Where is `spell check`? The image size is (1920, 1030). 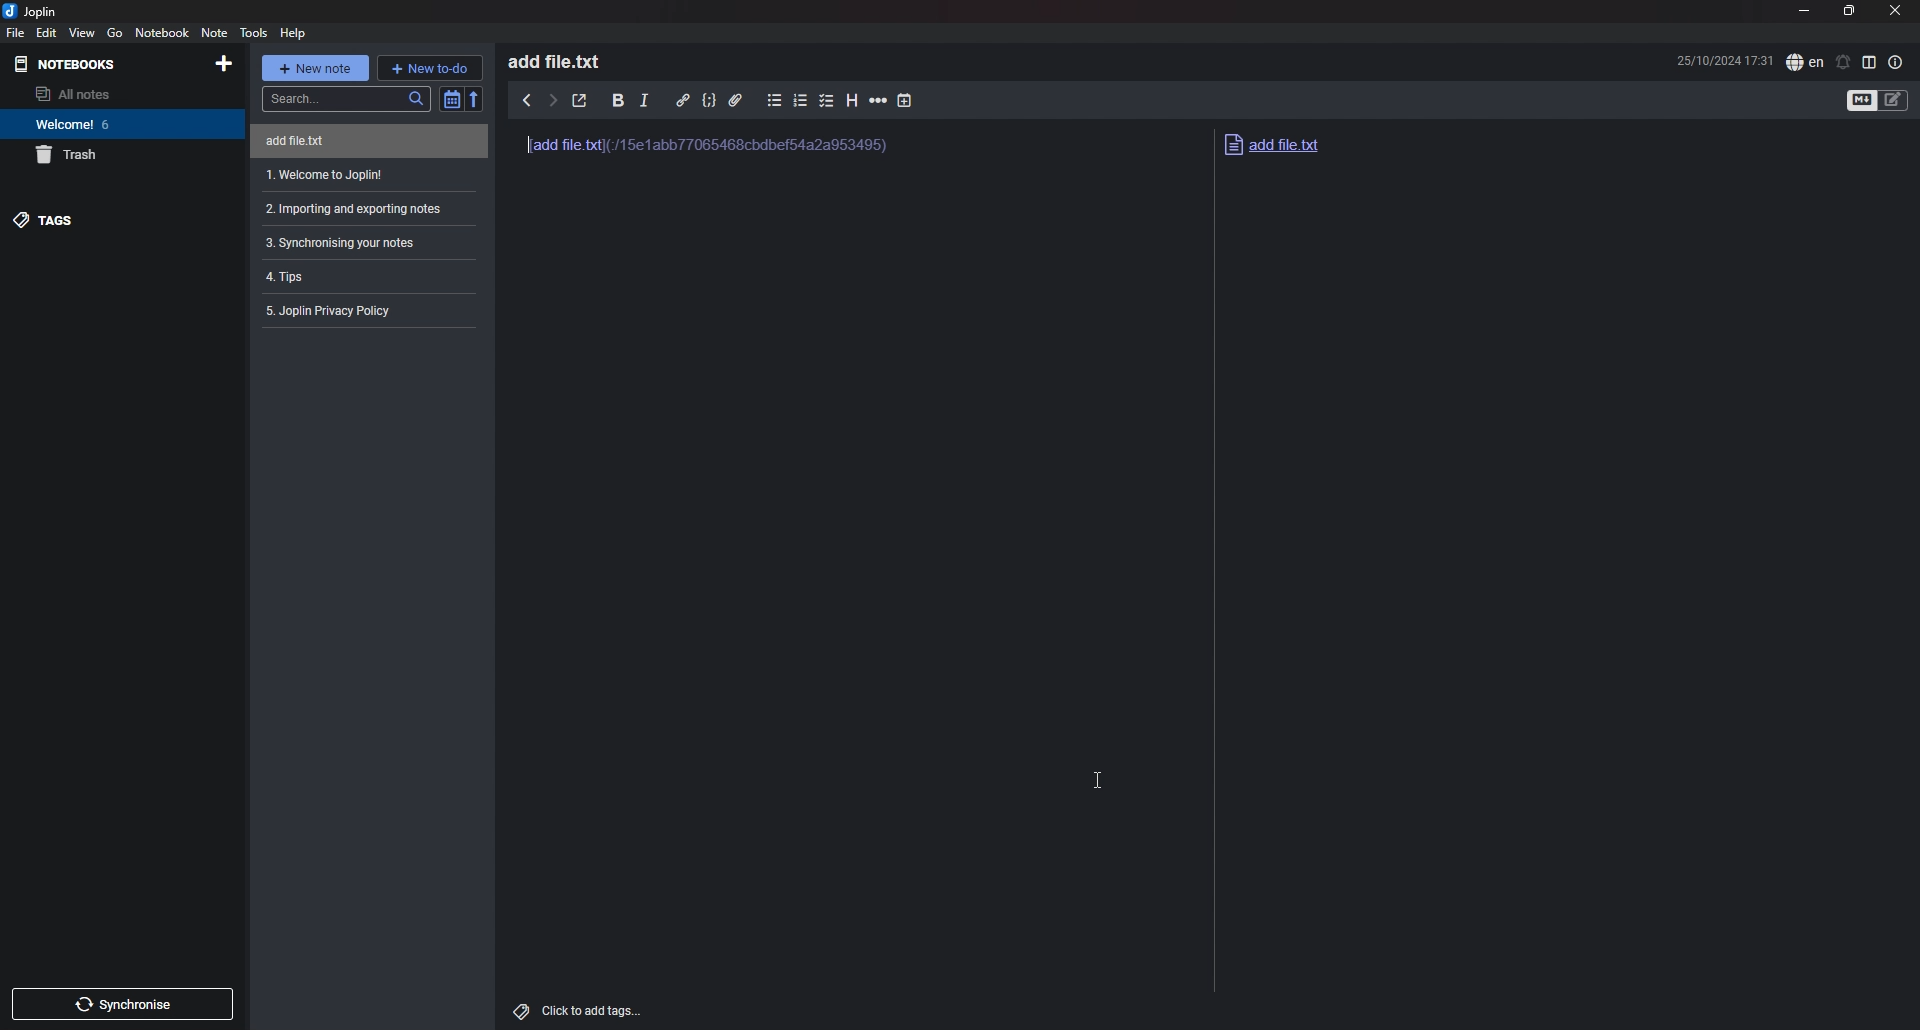
spell check is located at coordinates (1805, 62).